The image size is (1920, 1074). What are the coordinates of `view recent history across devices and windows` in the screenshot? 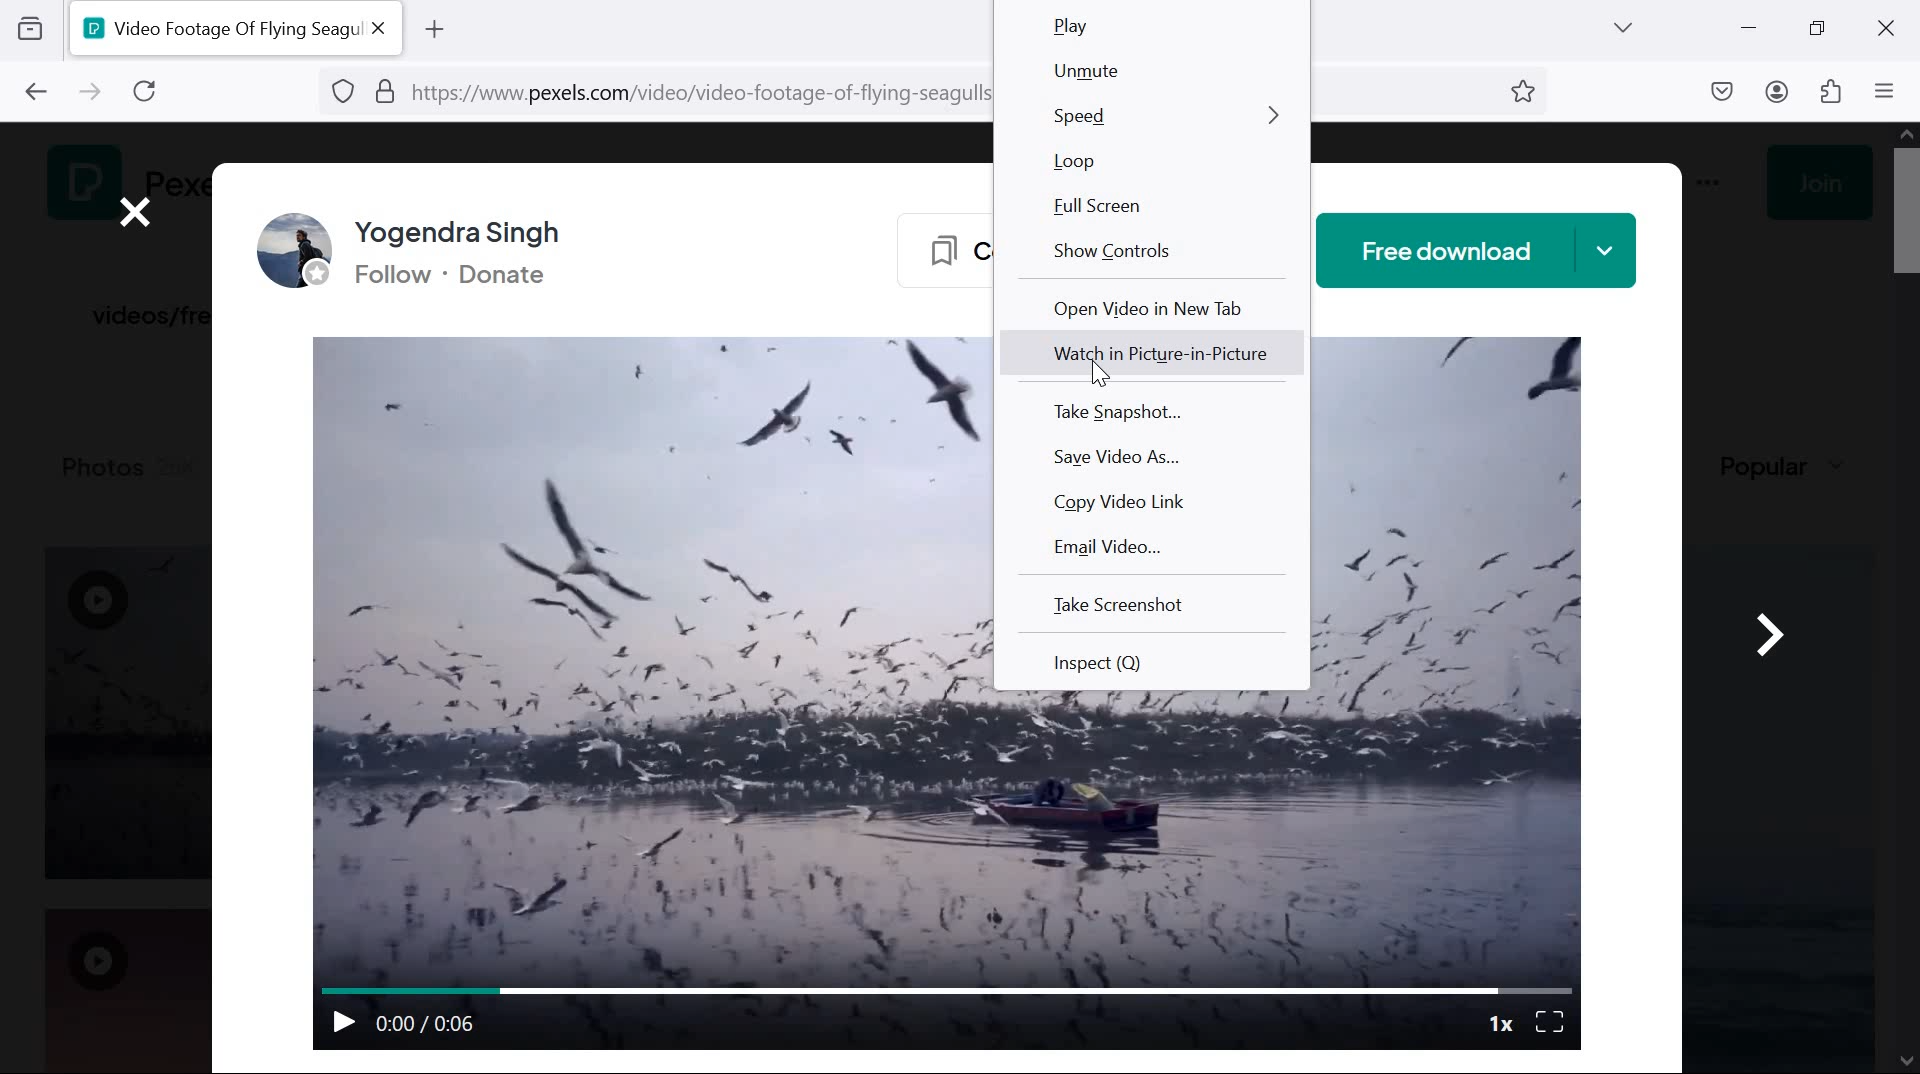 It's located at (30, 26).